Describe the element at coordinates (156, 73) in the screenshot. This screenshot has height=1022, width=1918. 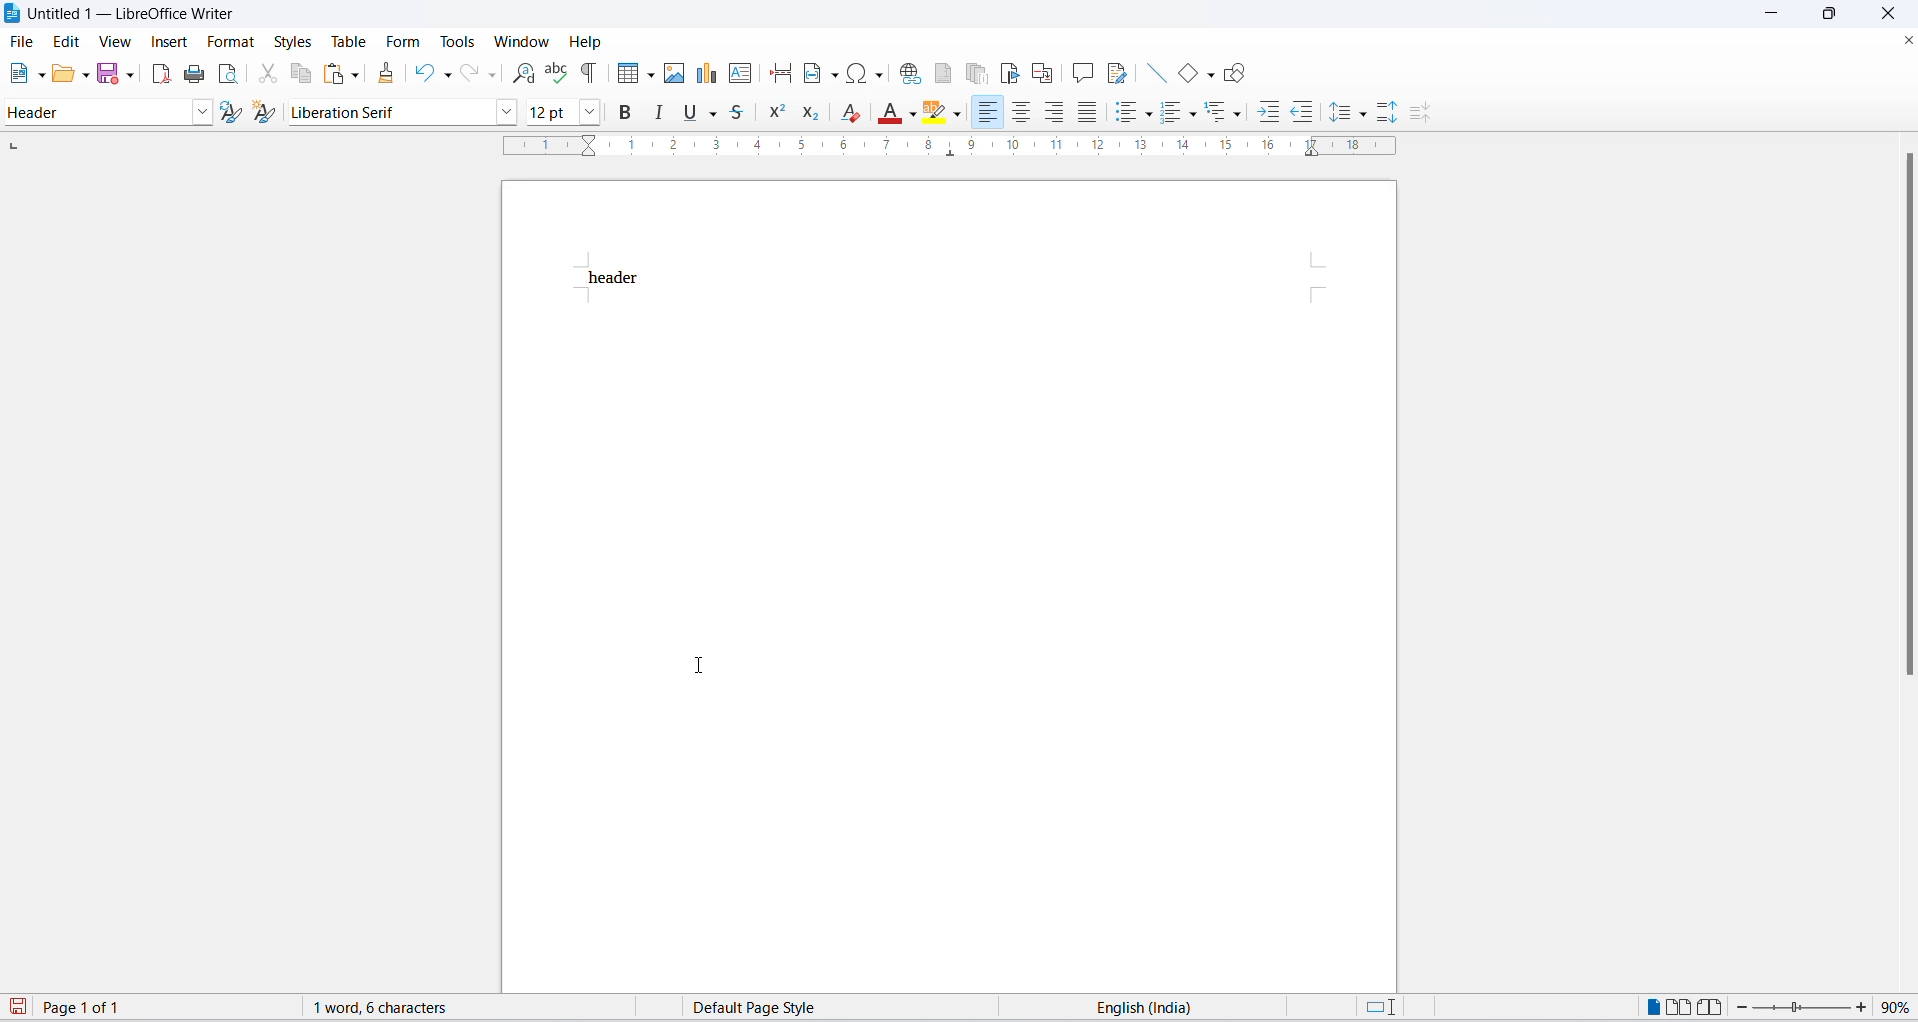
I see `exports as pdf` at that location.